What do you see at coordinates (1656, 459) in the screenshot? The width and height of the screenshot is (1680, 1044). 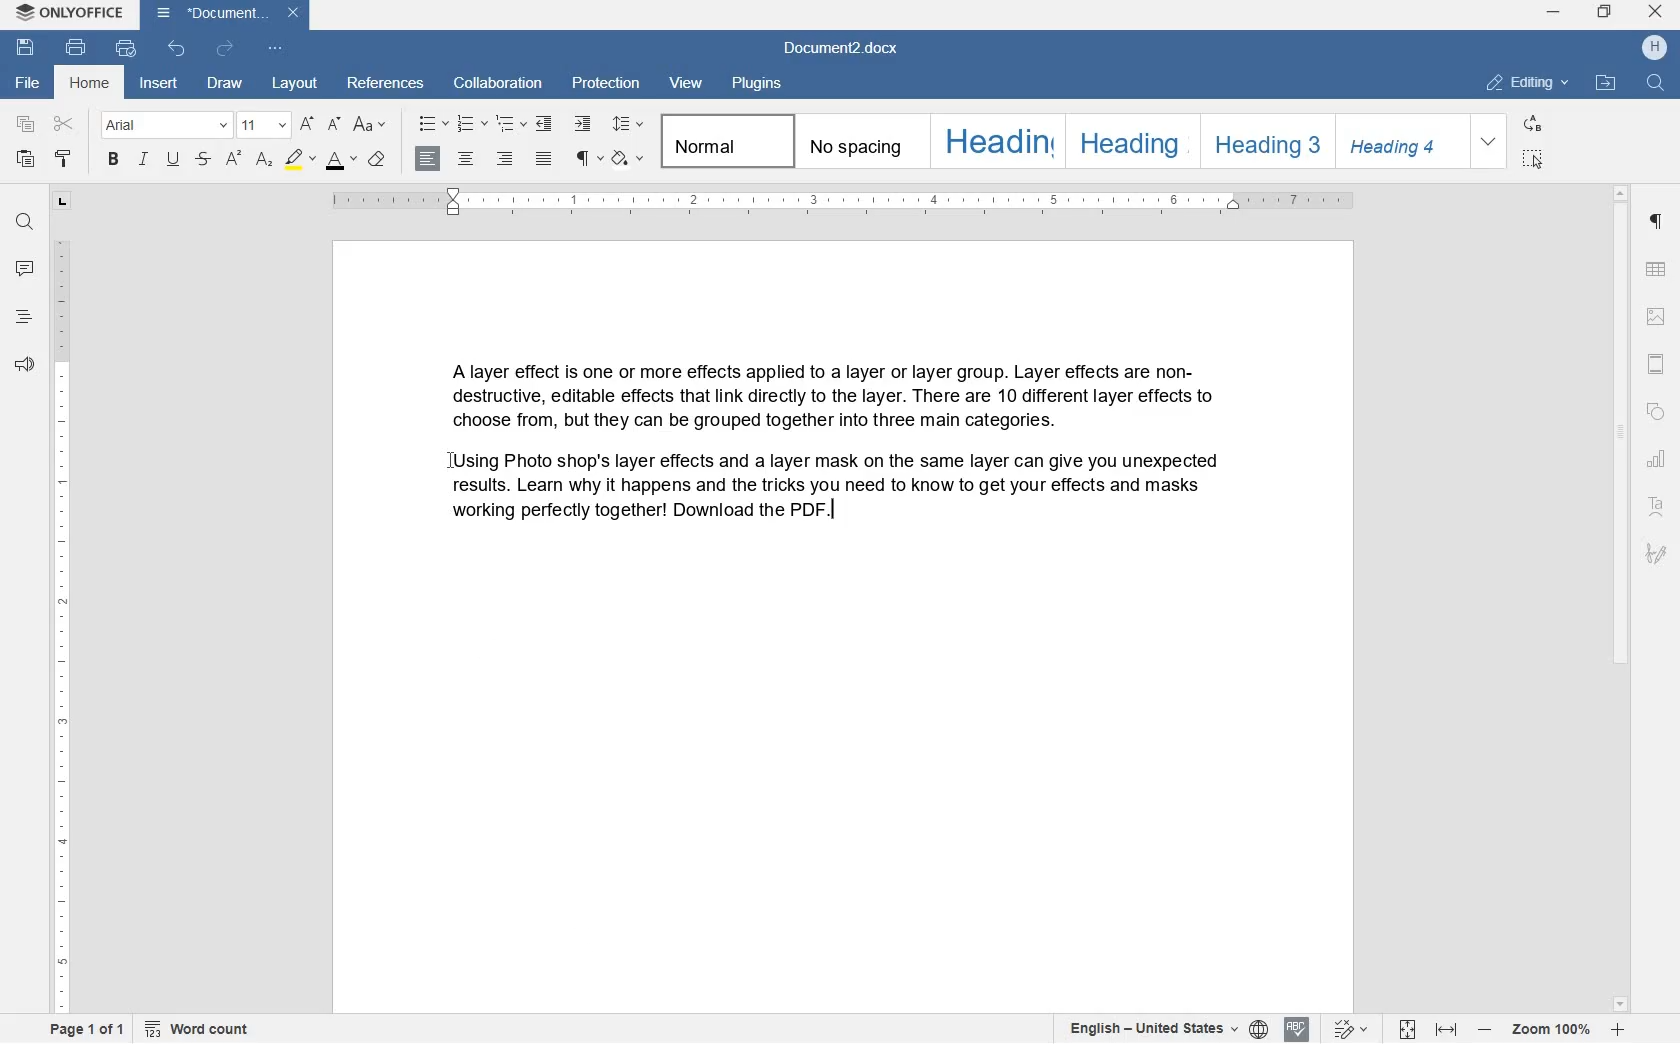 I see `CHART` at bounding box center [1656, 459].